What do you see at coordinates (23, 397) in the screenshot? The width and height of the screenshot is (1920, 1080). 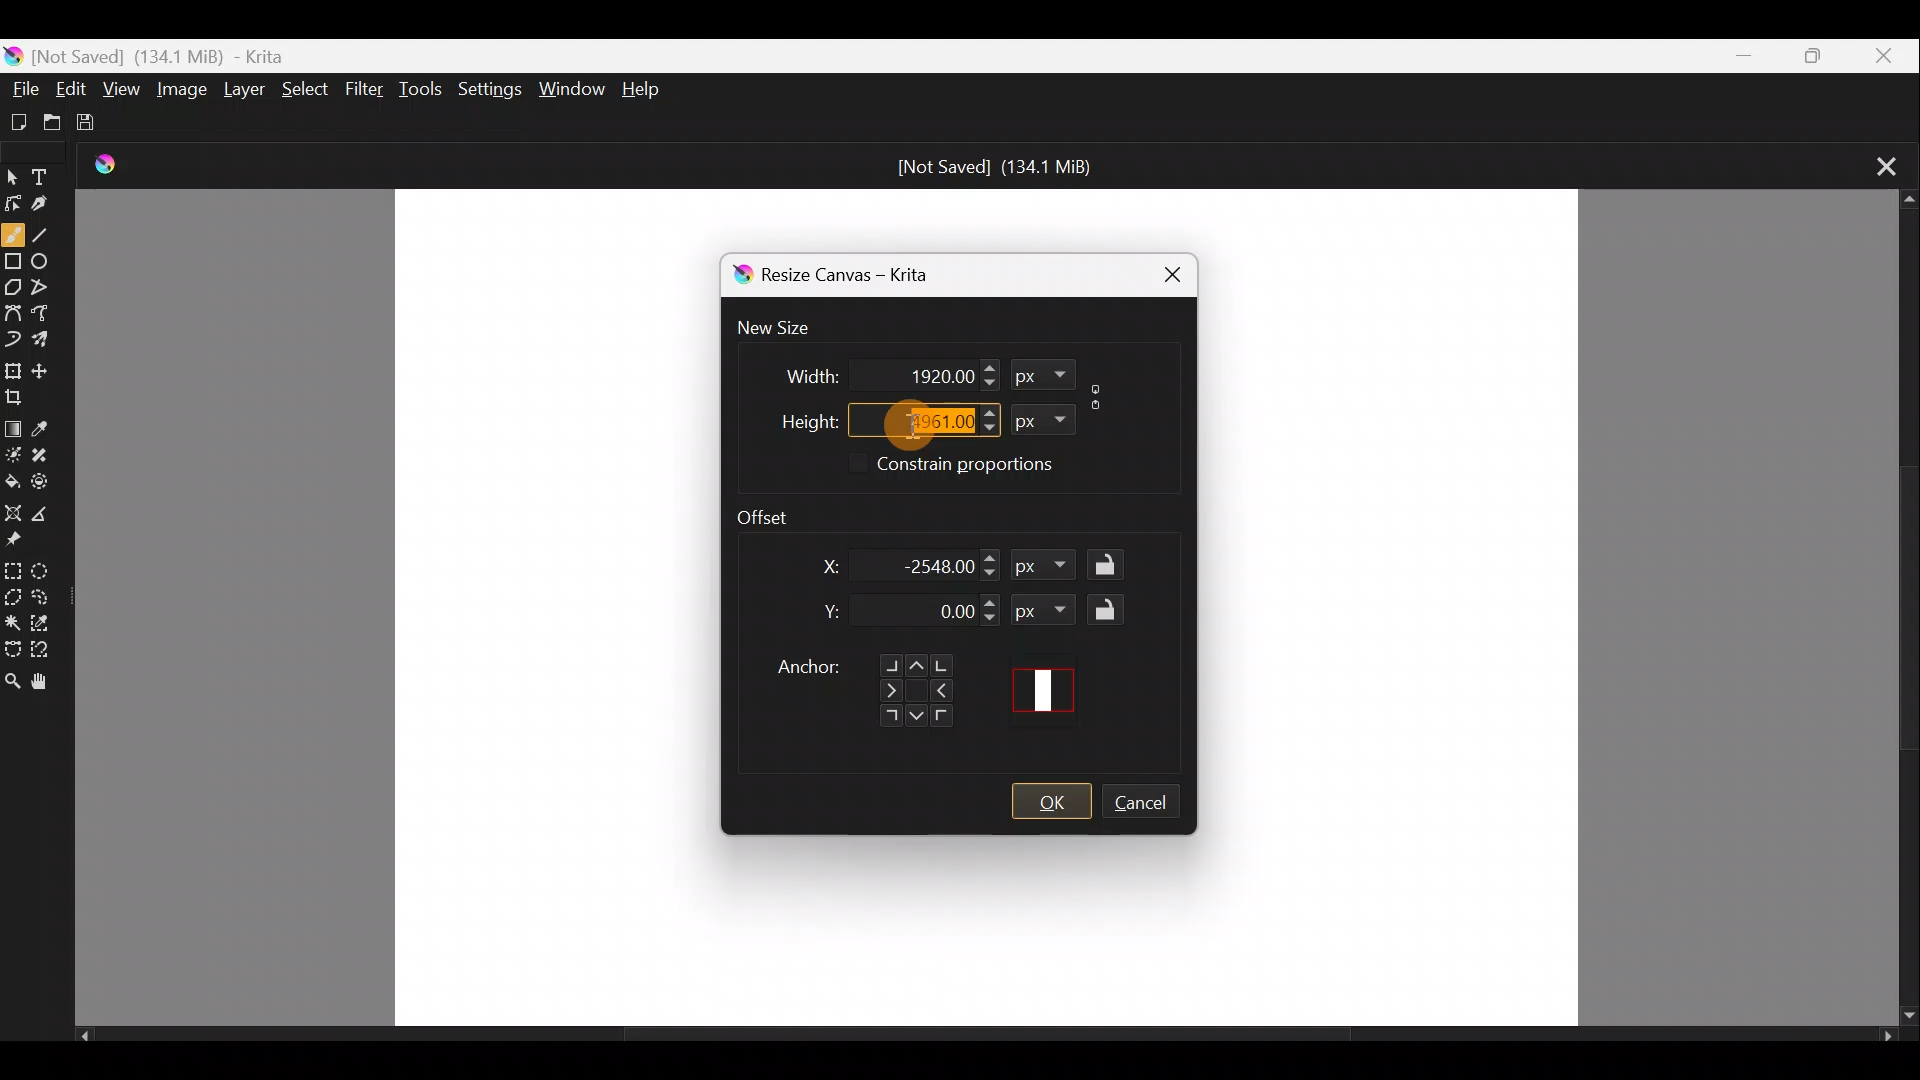 I see `Crop the image to an area` at bounding box center [23, 397].